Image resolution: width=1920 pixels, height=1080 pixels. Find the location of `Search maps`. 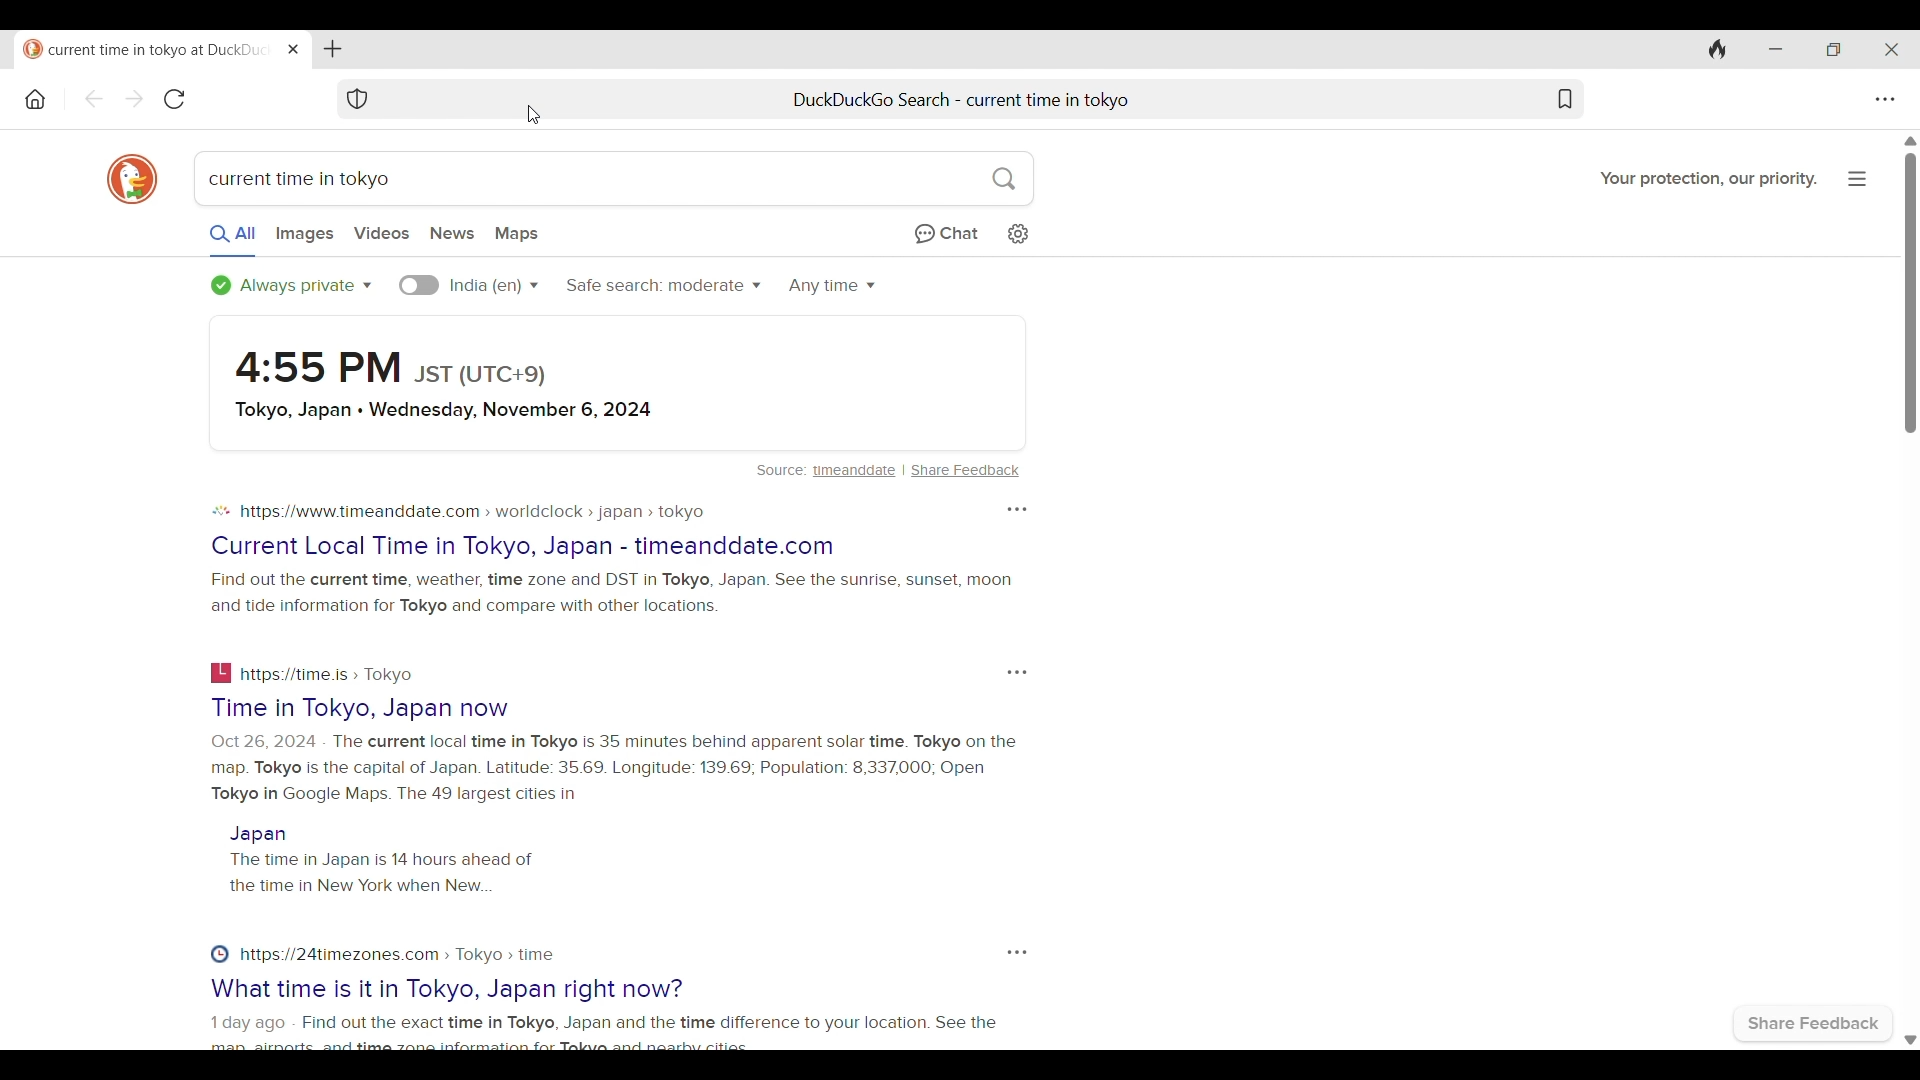

Search maps is located at coordinates (516, 234).